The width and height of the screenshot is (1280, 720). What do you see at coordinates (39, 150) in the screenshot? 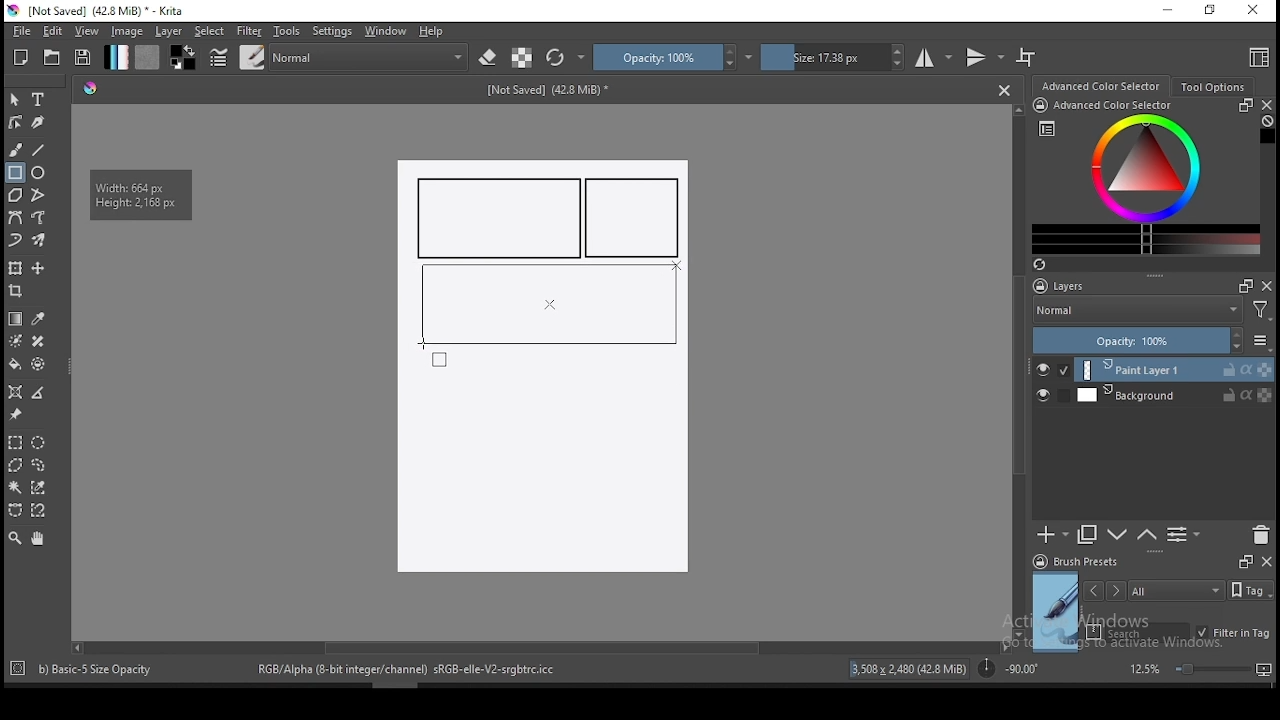
I see `line tool` at bounding box center [39, 150].